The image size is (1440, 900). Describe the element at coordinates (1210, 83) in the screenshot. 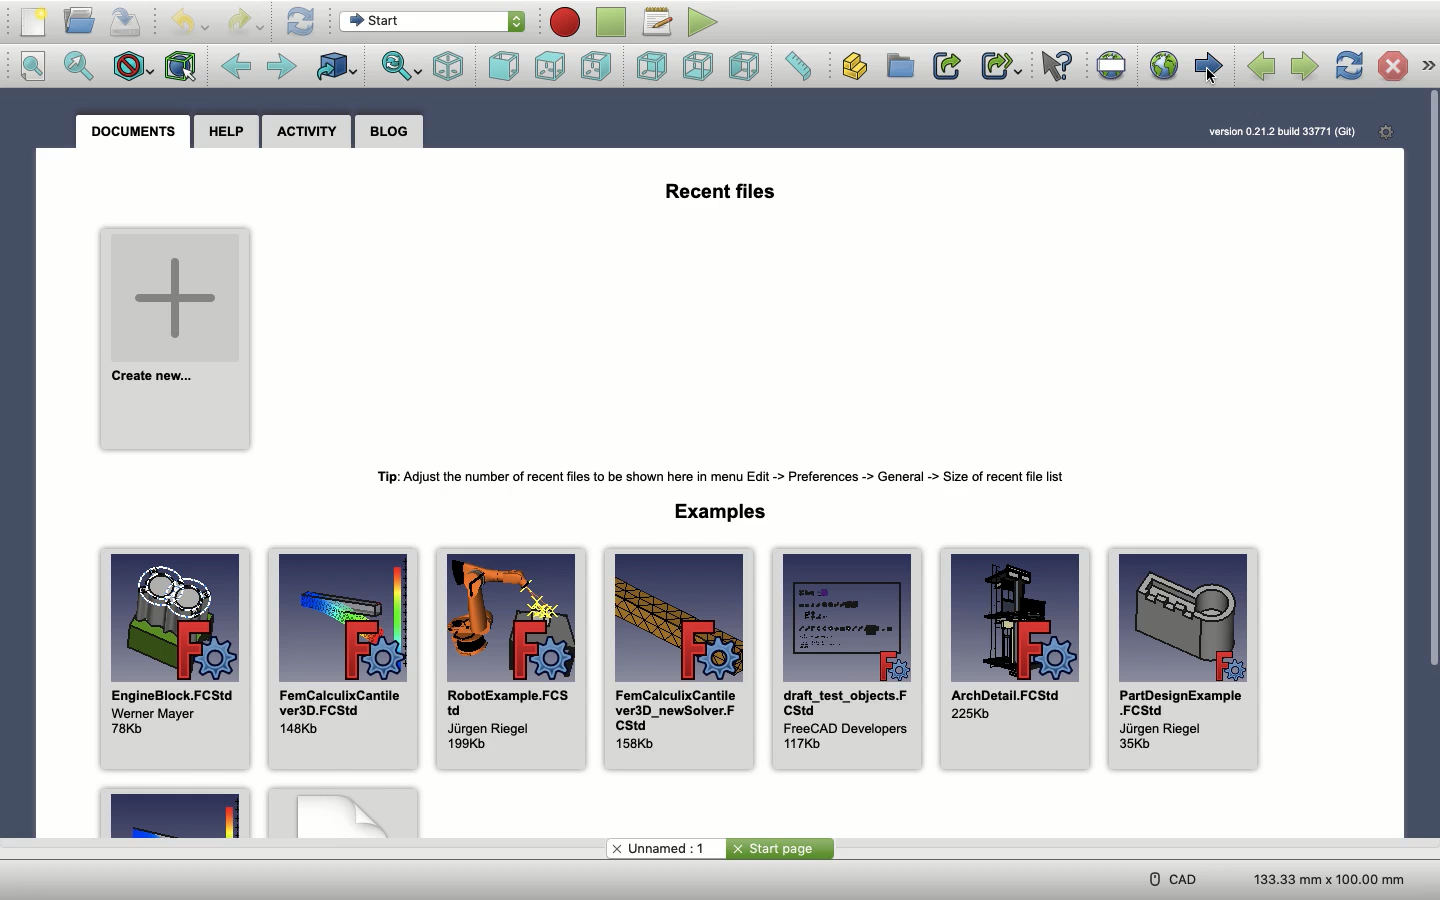

I see `cursor` at that location.